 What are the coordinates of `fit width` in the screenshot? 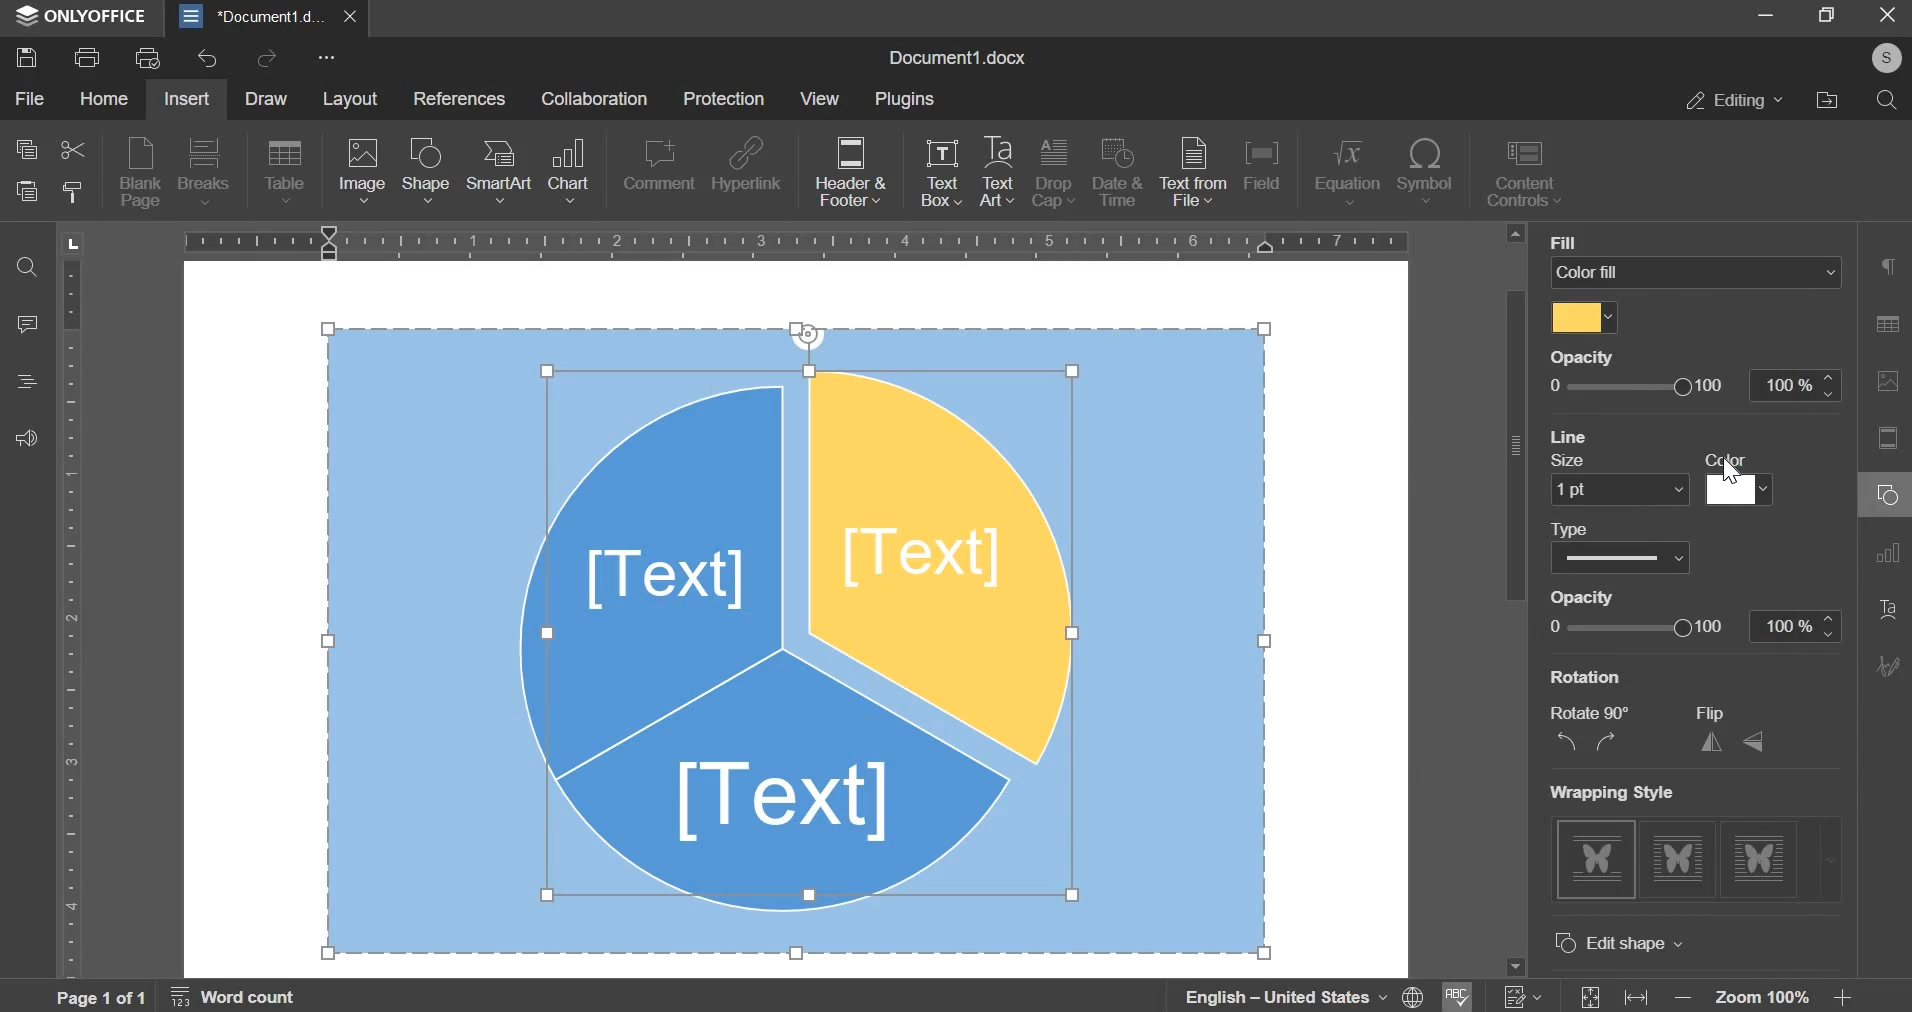 It's located at (1644, 990).